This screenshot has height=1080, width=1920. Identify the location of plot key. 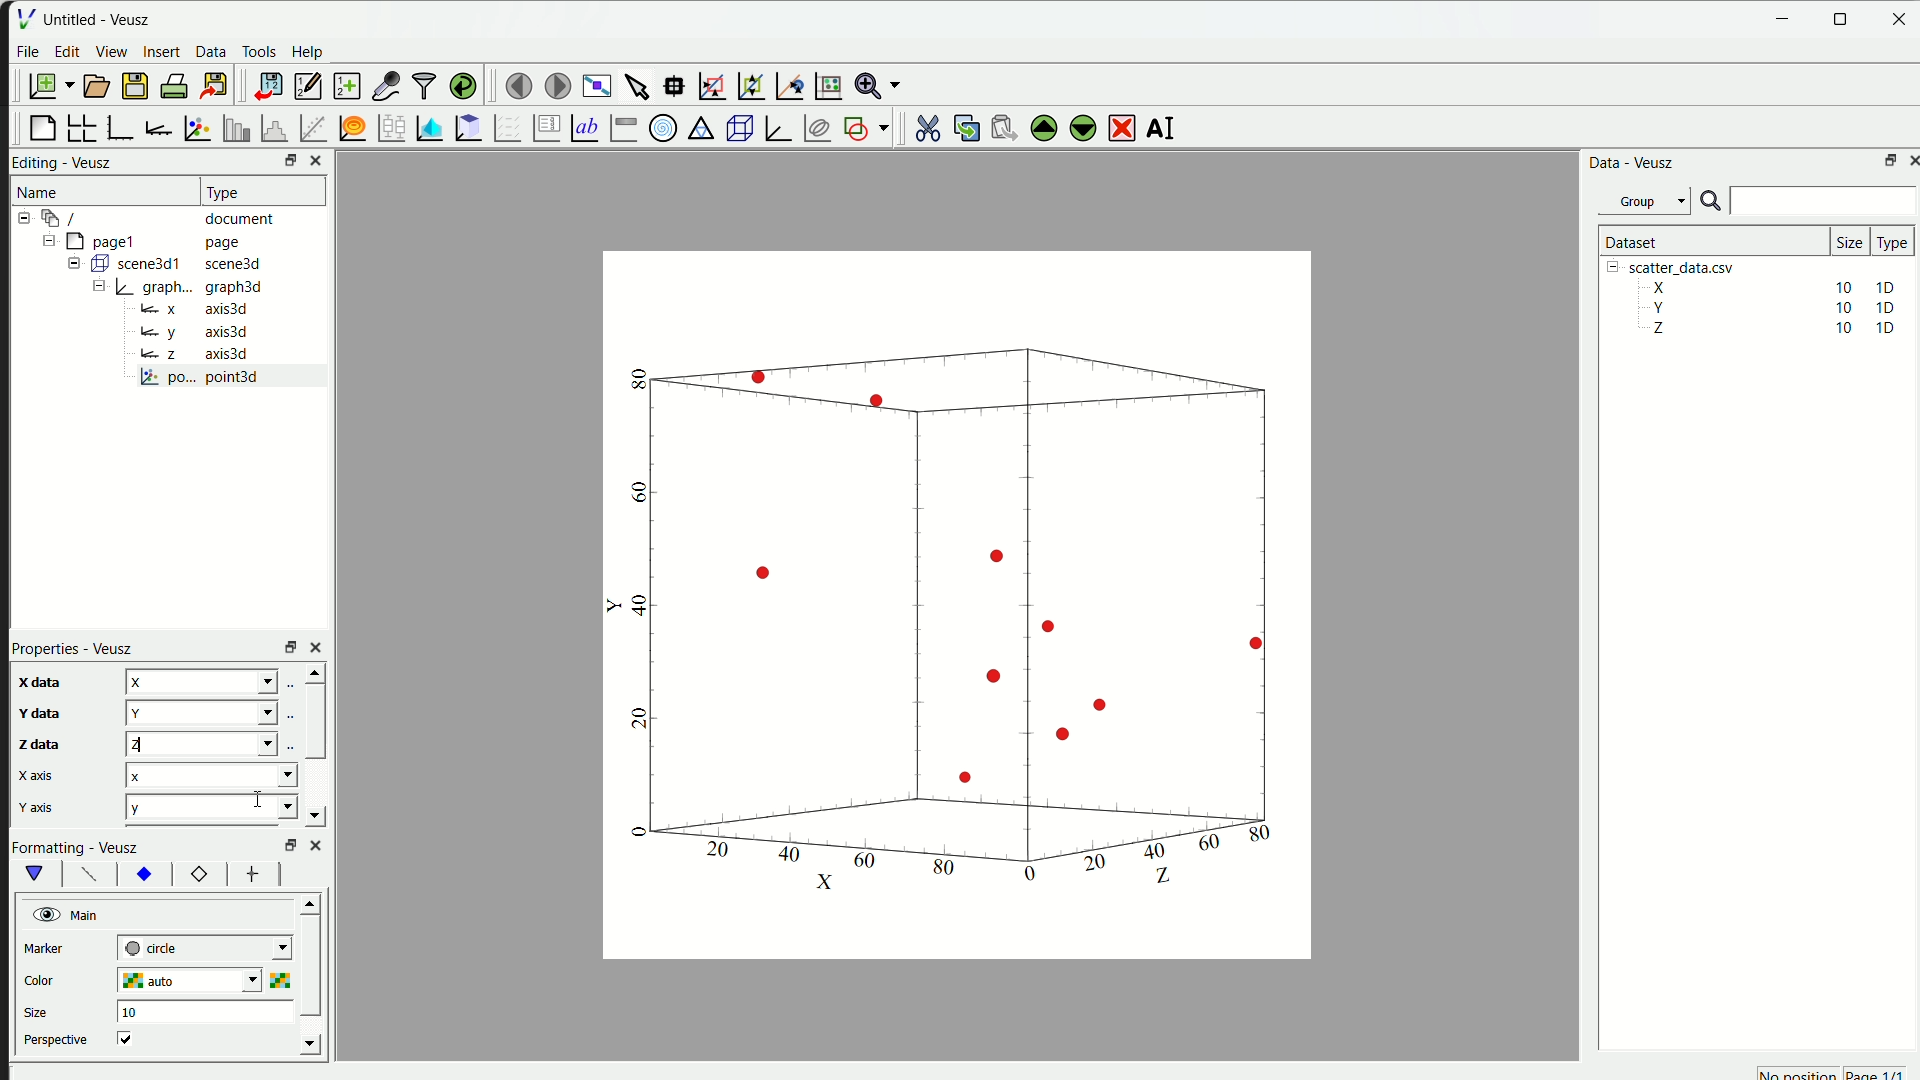
(542, 129).